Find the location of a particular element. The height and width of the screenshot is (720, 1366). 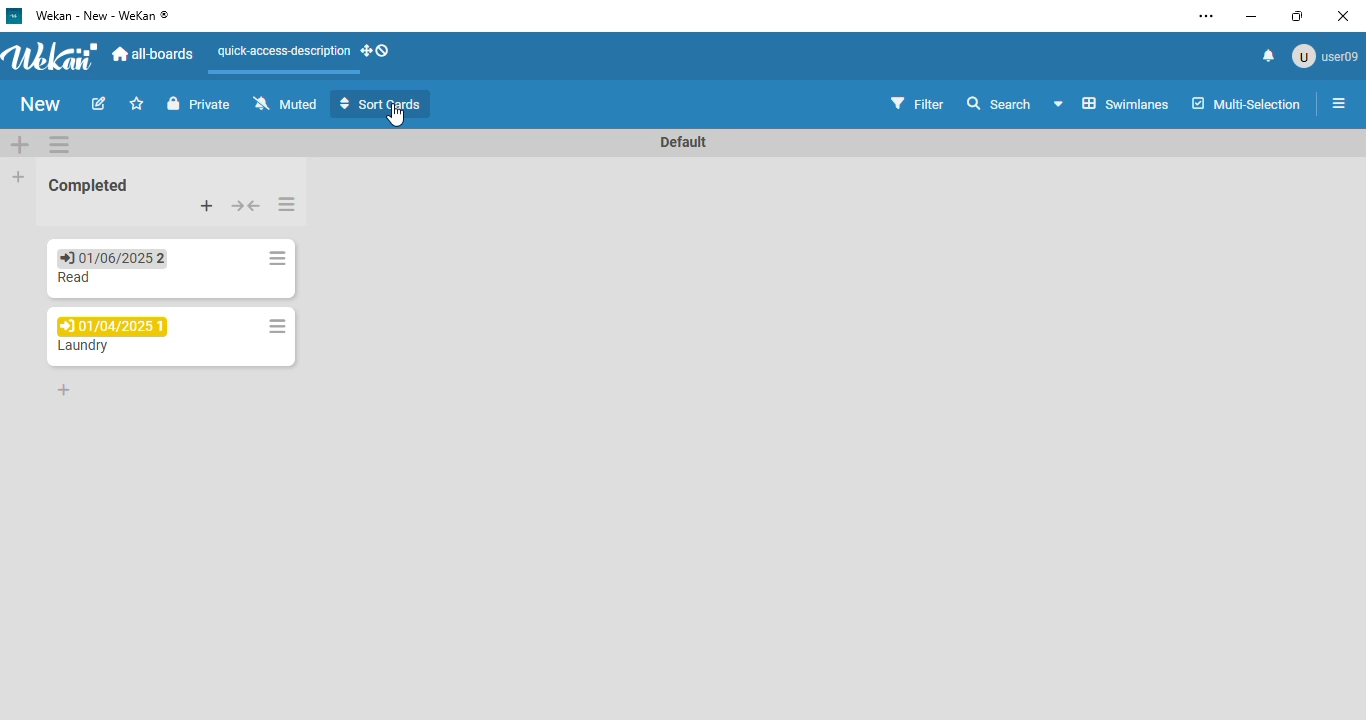

show-desktop-drag-handles is located at coordinates (377, 51).